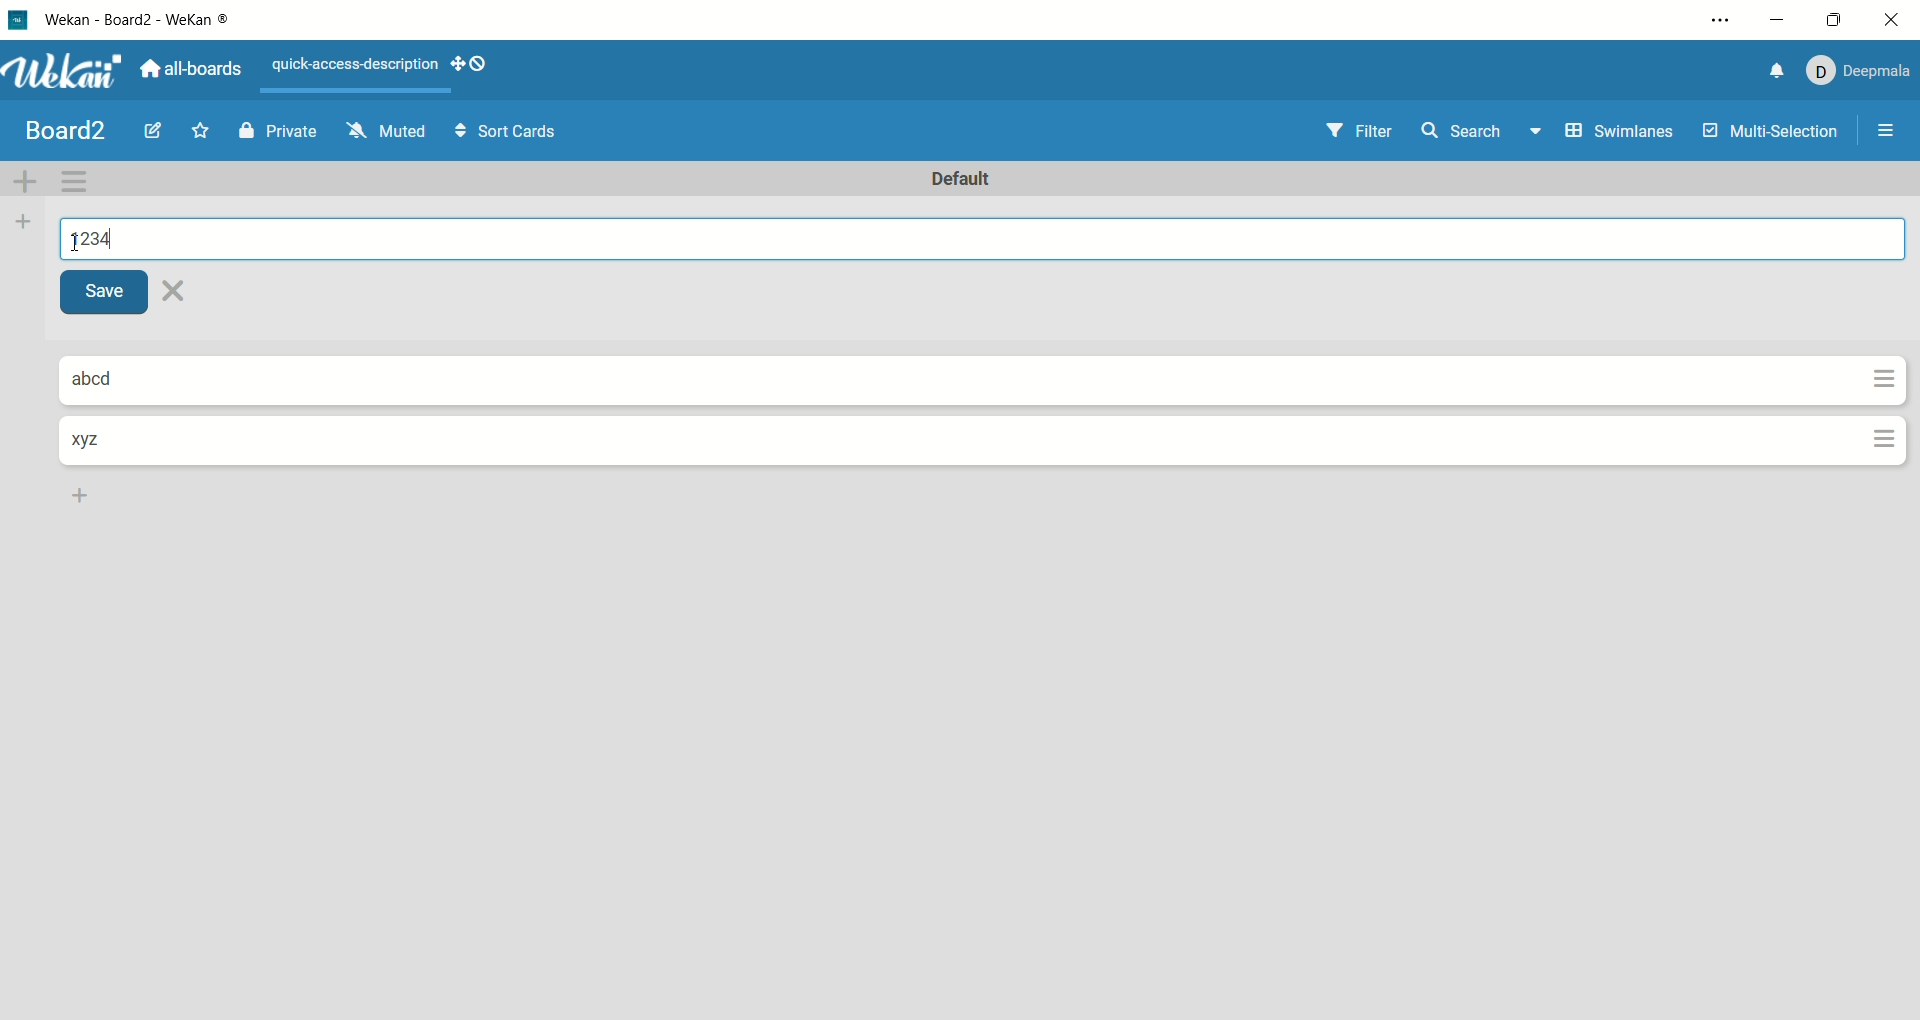 The height and width of the screenshot is (1020, 1920). What do you see at coordinates (1878, 414) in the screenshot?
I see `actions` at bounding box center [1878, 414].